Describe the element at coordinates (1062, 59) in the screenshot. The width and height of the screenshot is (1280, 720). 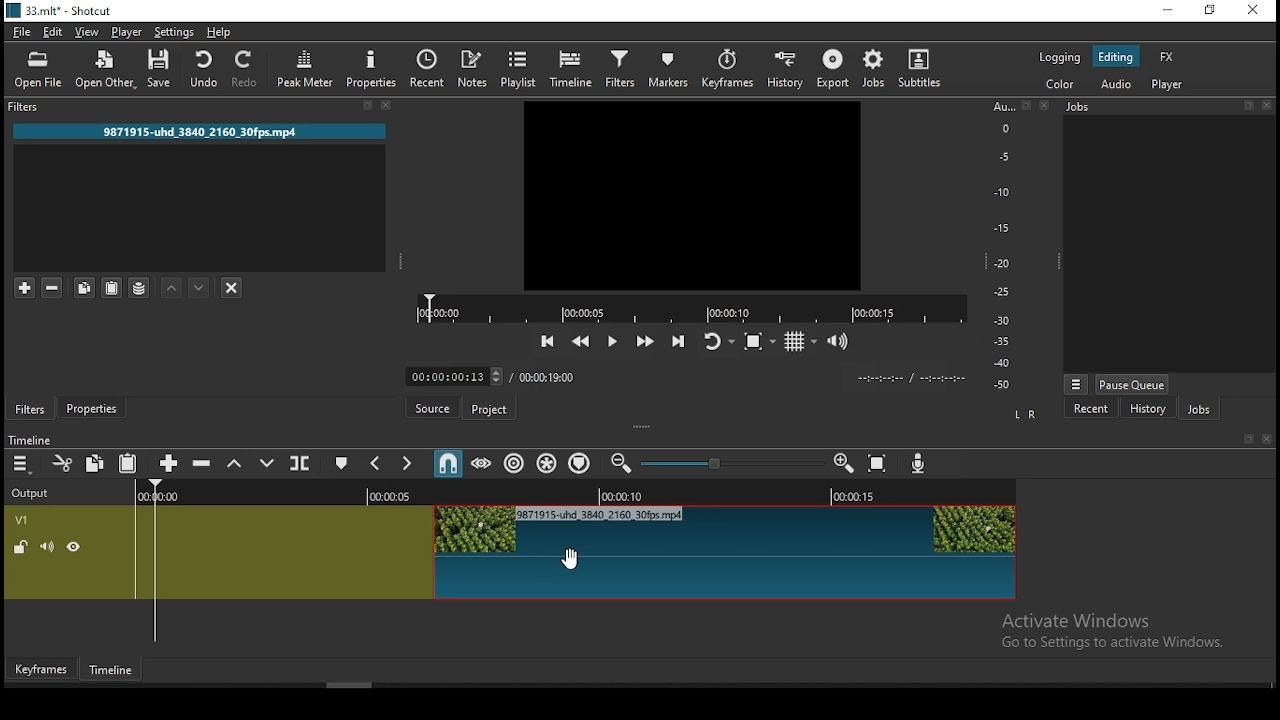
I see `logging` at that location.